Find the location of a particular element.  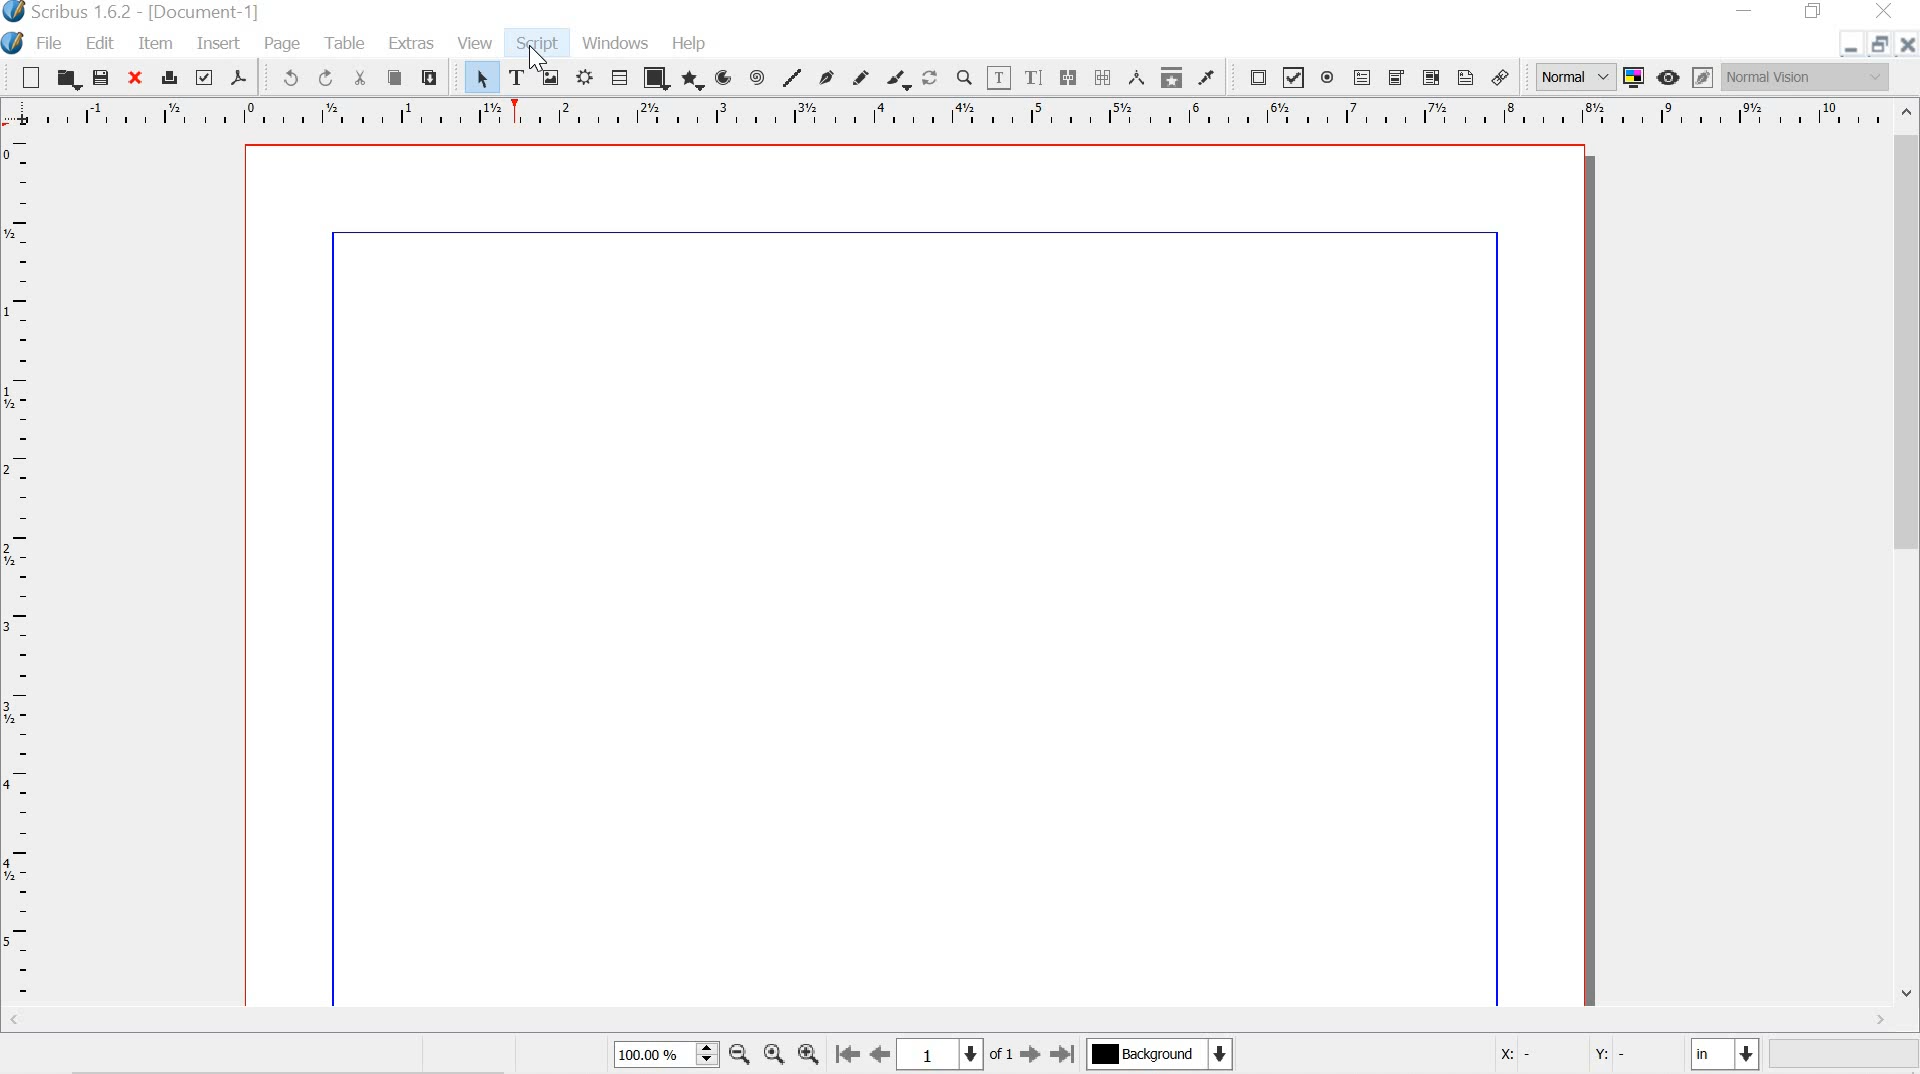

minimize is located at coordinates (1848, 49).